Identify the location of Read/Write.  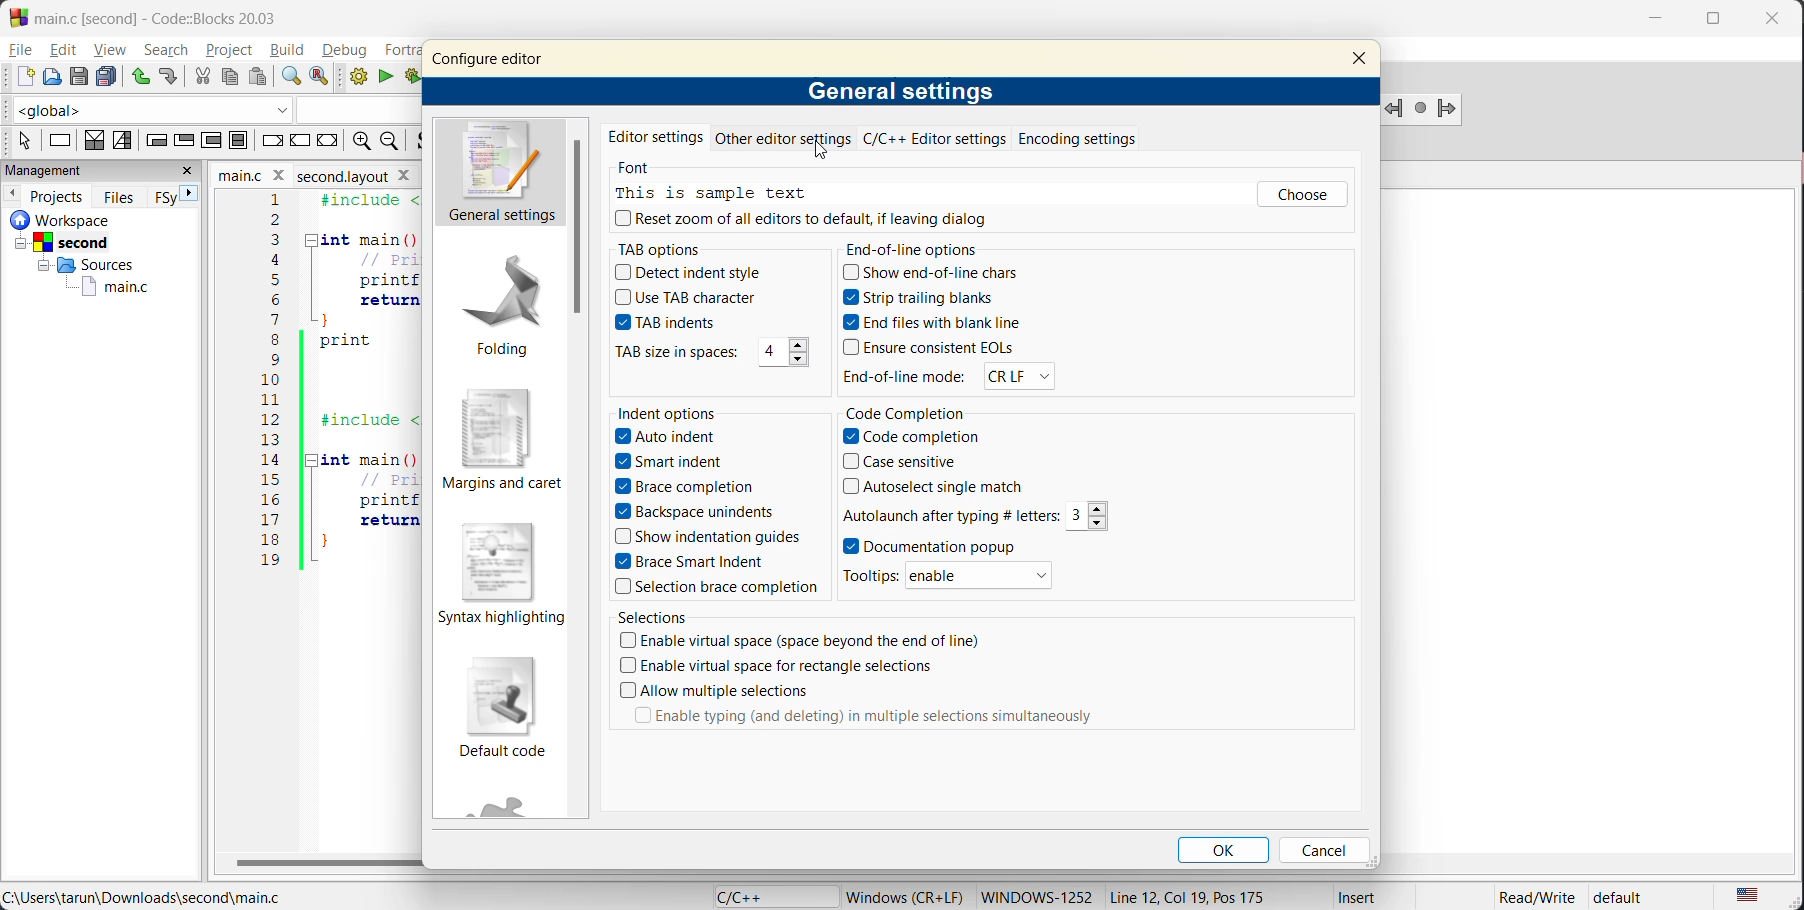
(1530, 898).